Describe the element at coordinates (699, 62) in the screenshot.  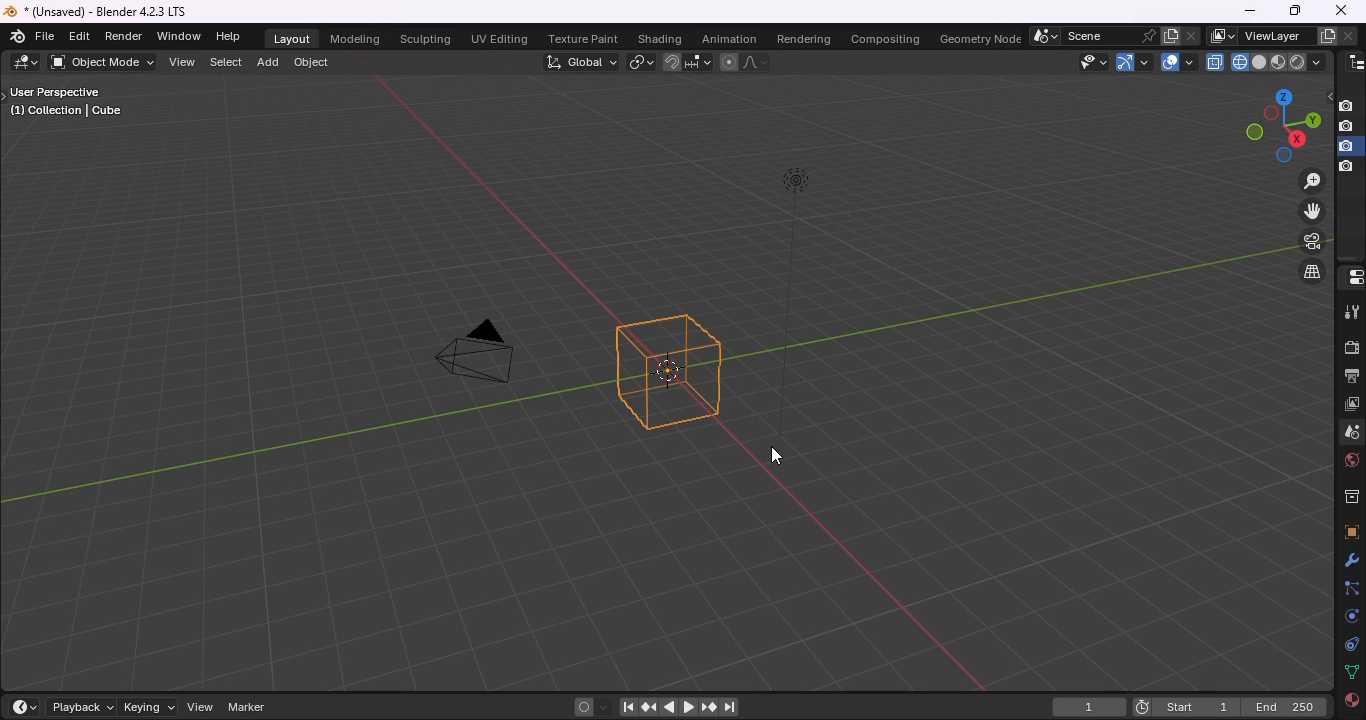
I see `snapping` at that location.